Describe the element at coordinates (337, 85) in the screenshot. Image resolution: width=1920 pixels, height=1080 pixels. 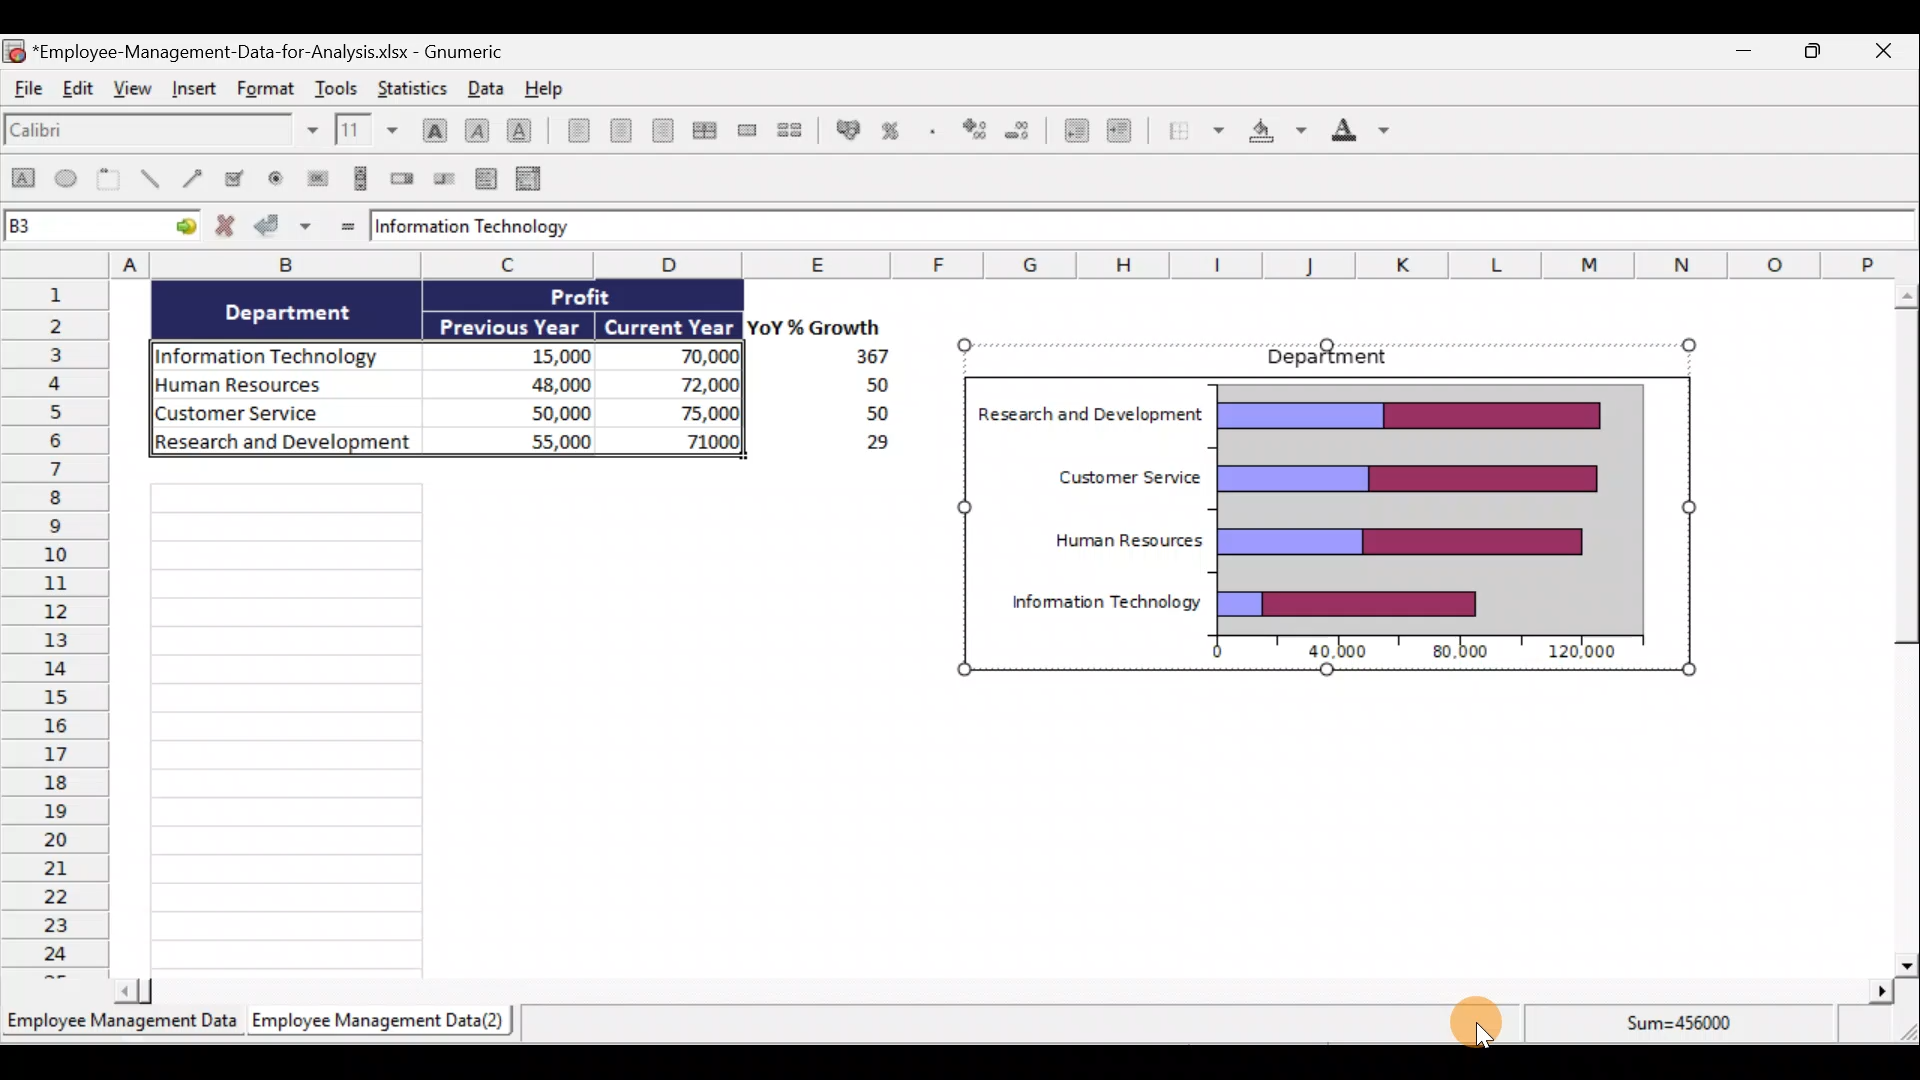
I see `Tools` at that location.